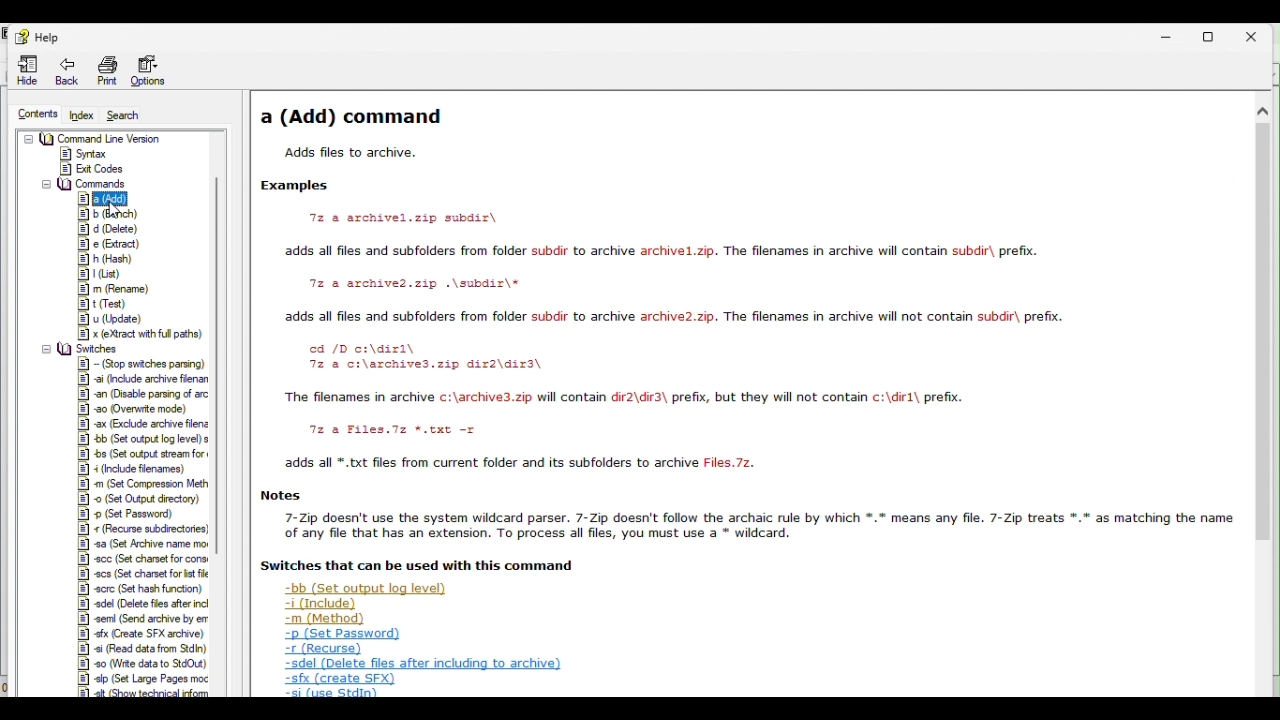 This screenshot has height=720, width=1280. Describe the element at coordinates (67, 70) in the screenshot. I see `Back ` at that location.